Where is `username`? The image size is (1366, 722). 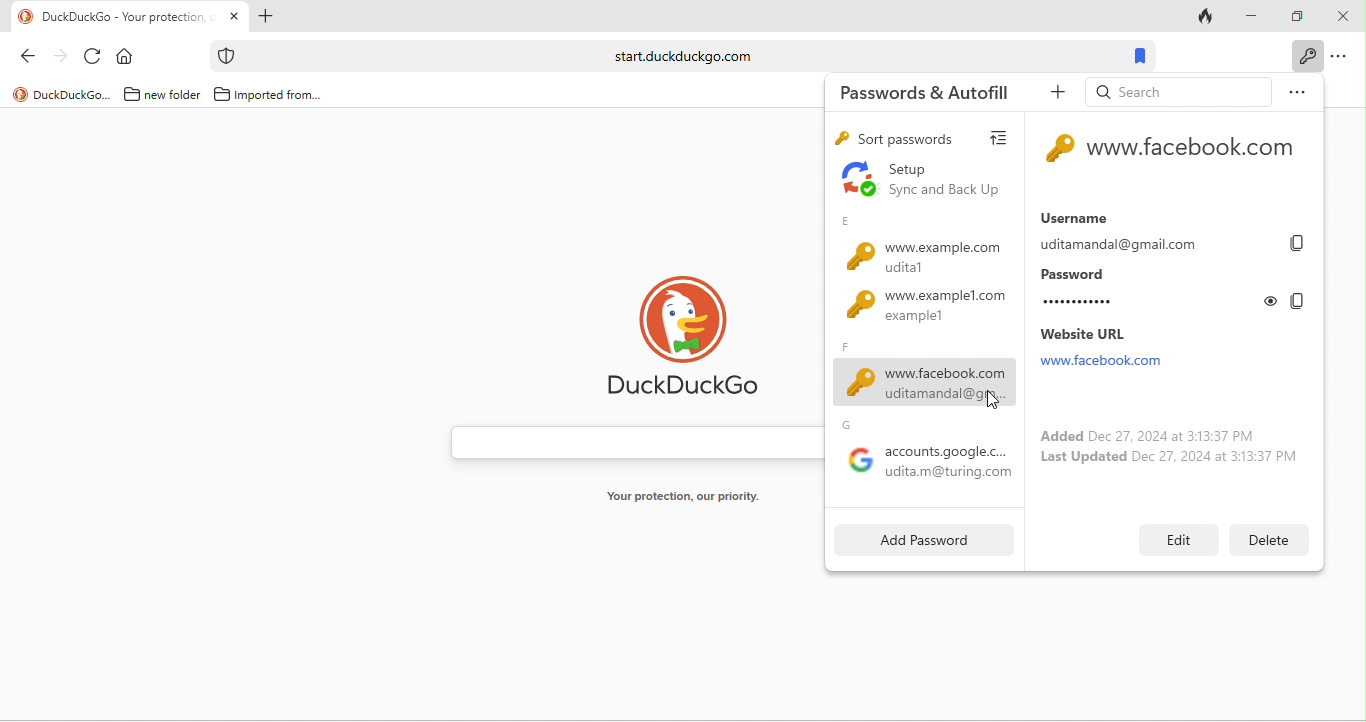
username is located at coordinates (1156, 230).